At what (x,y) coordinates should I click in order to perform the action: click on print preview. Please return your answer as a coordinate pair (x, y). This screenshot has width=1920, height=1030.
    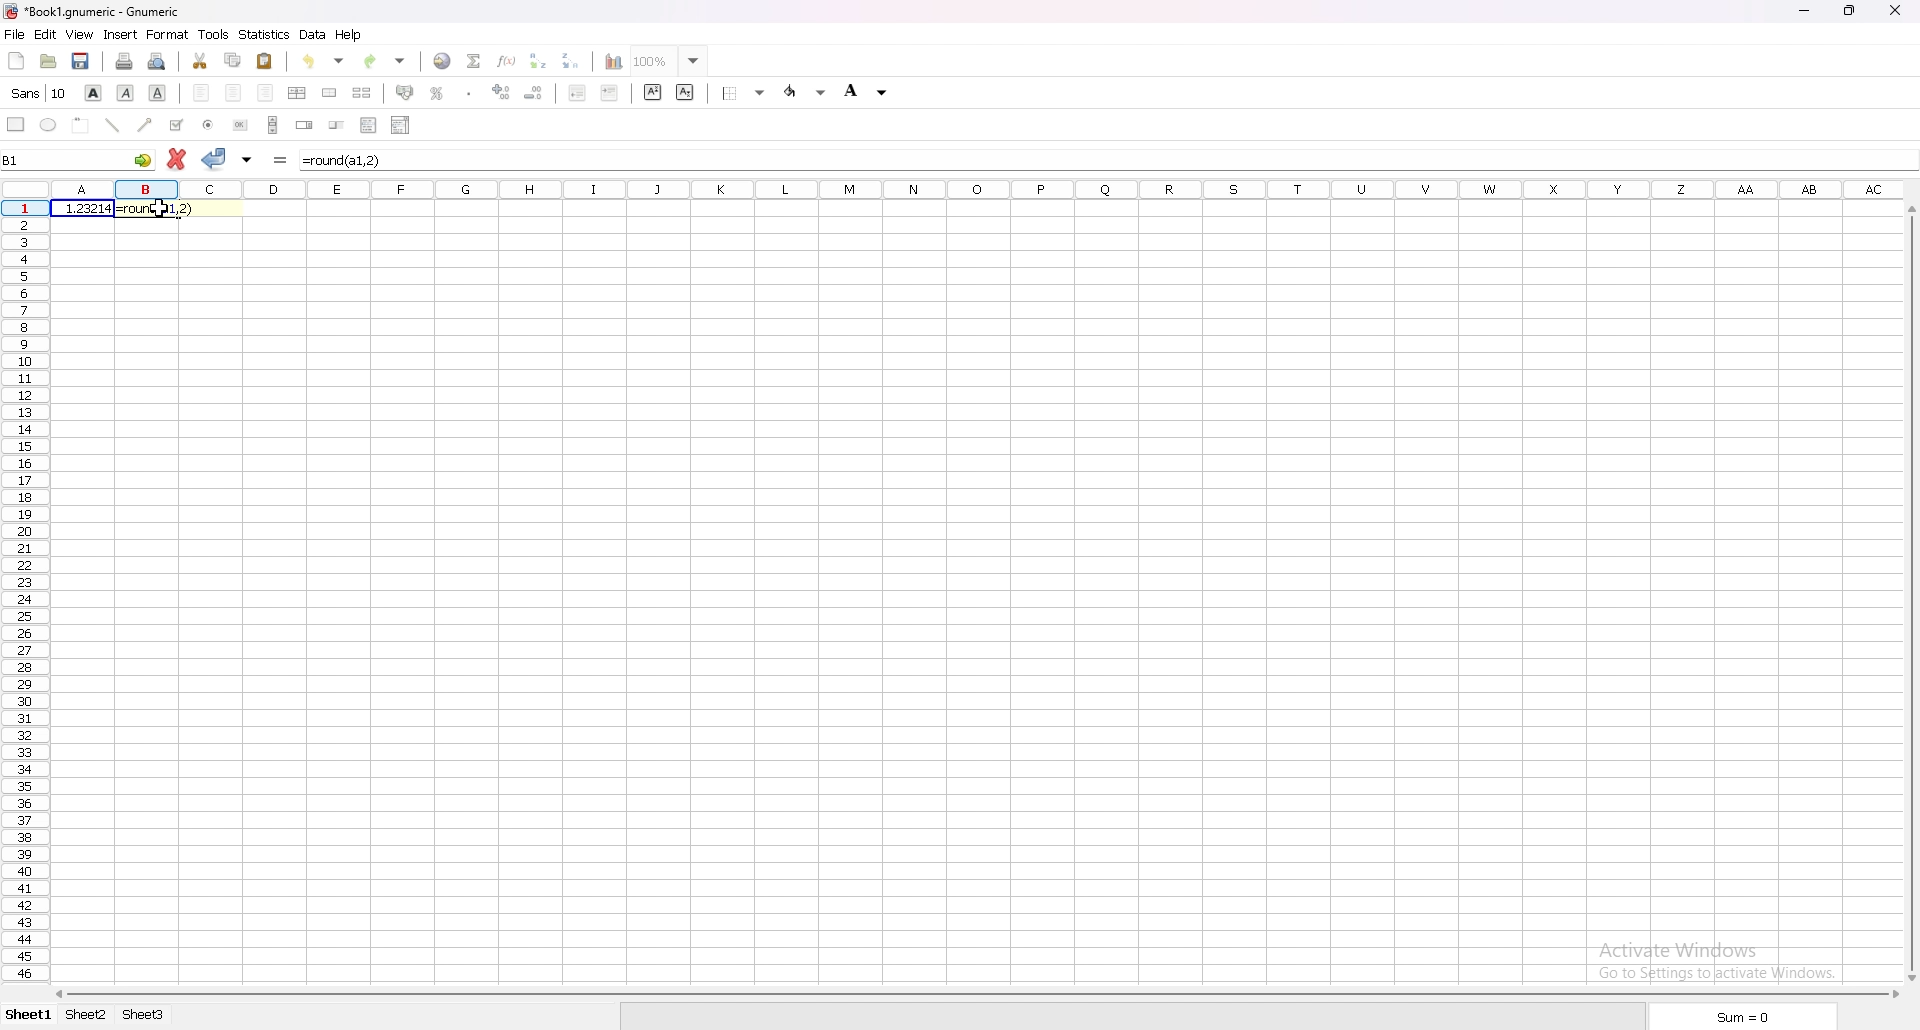
    Looking at the image, I should click on (157, 62).